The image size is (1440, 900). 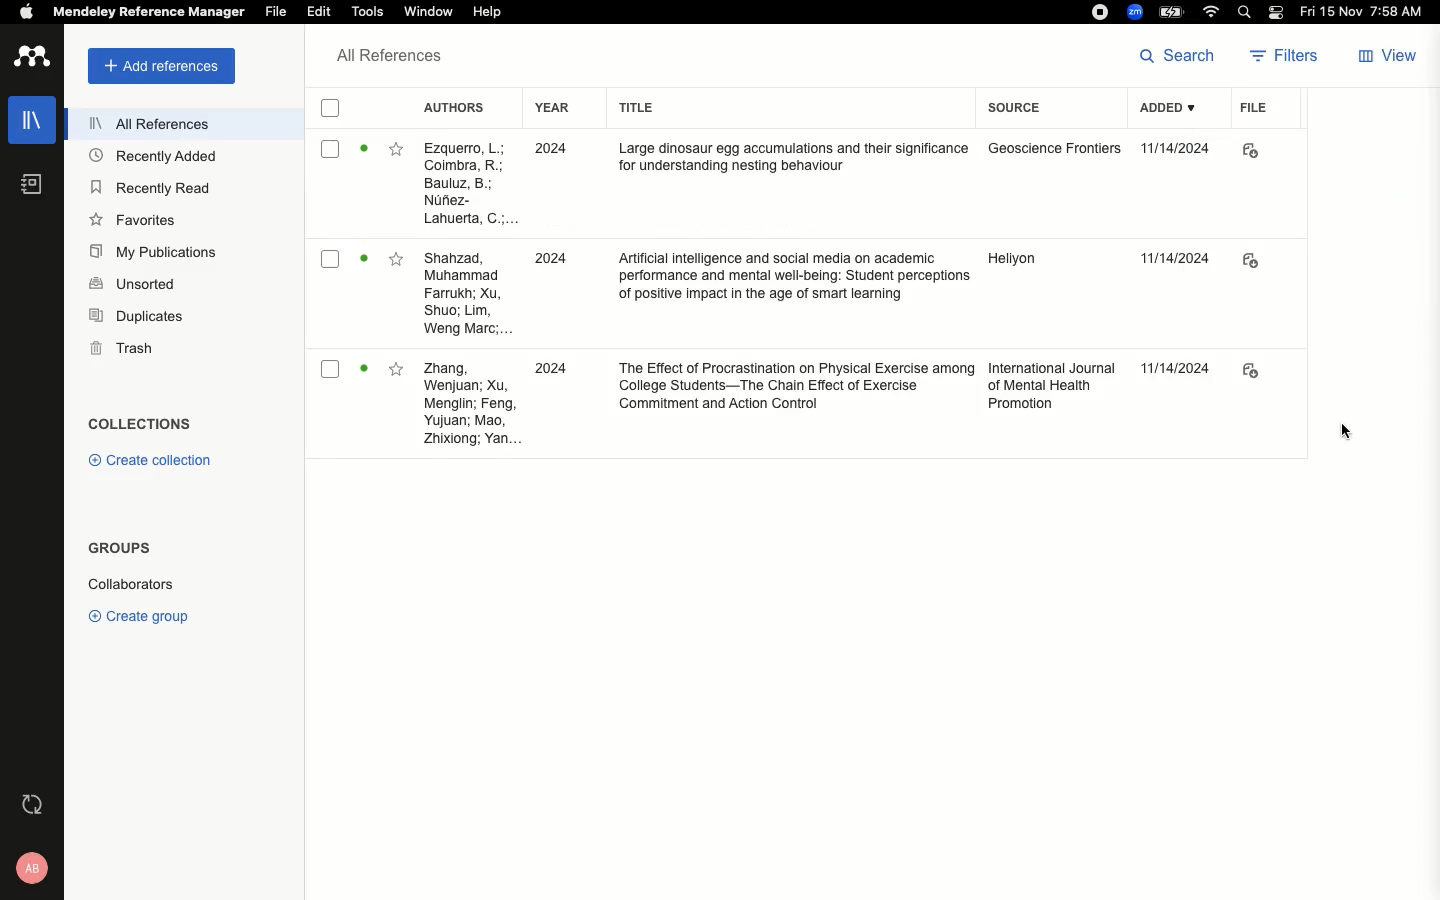 I want to click on cursor, so click(x=1336, y=433).